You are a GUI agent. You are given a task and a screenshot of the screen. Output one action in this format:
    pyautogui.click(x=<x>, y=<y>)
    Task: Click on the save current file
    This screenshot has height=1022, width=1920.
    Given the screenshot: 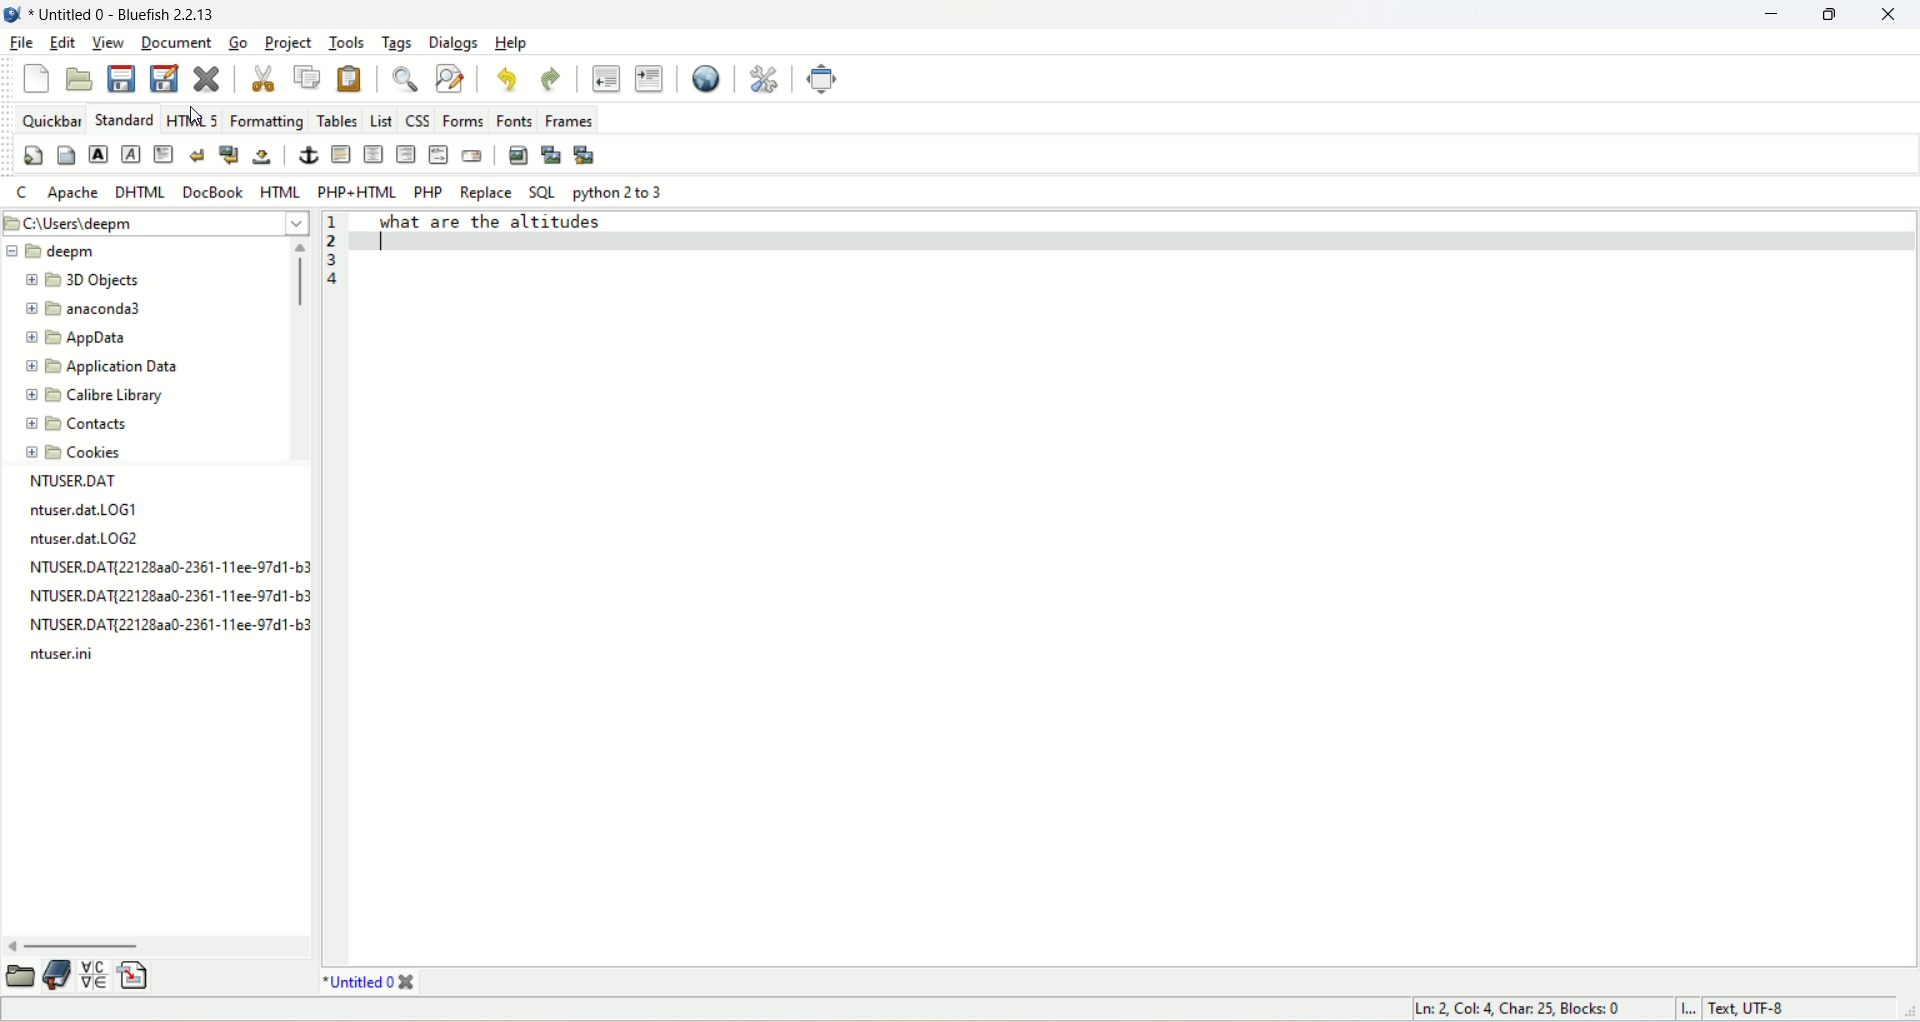 What is the action you would take?
    pyautogui.click(x=123, y=78)
    